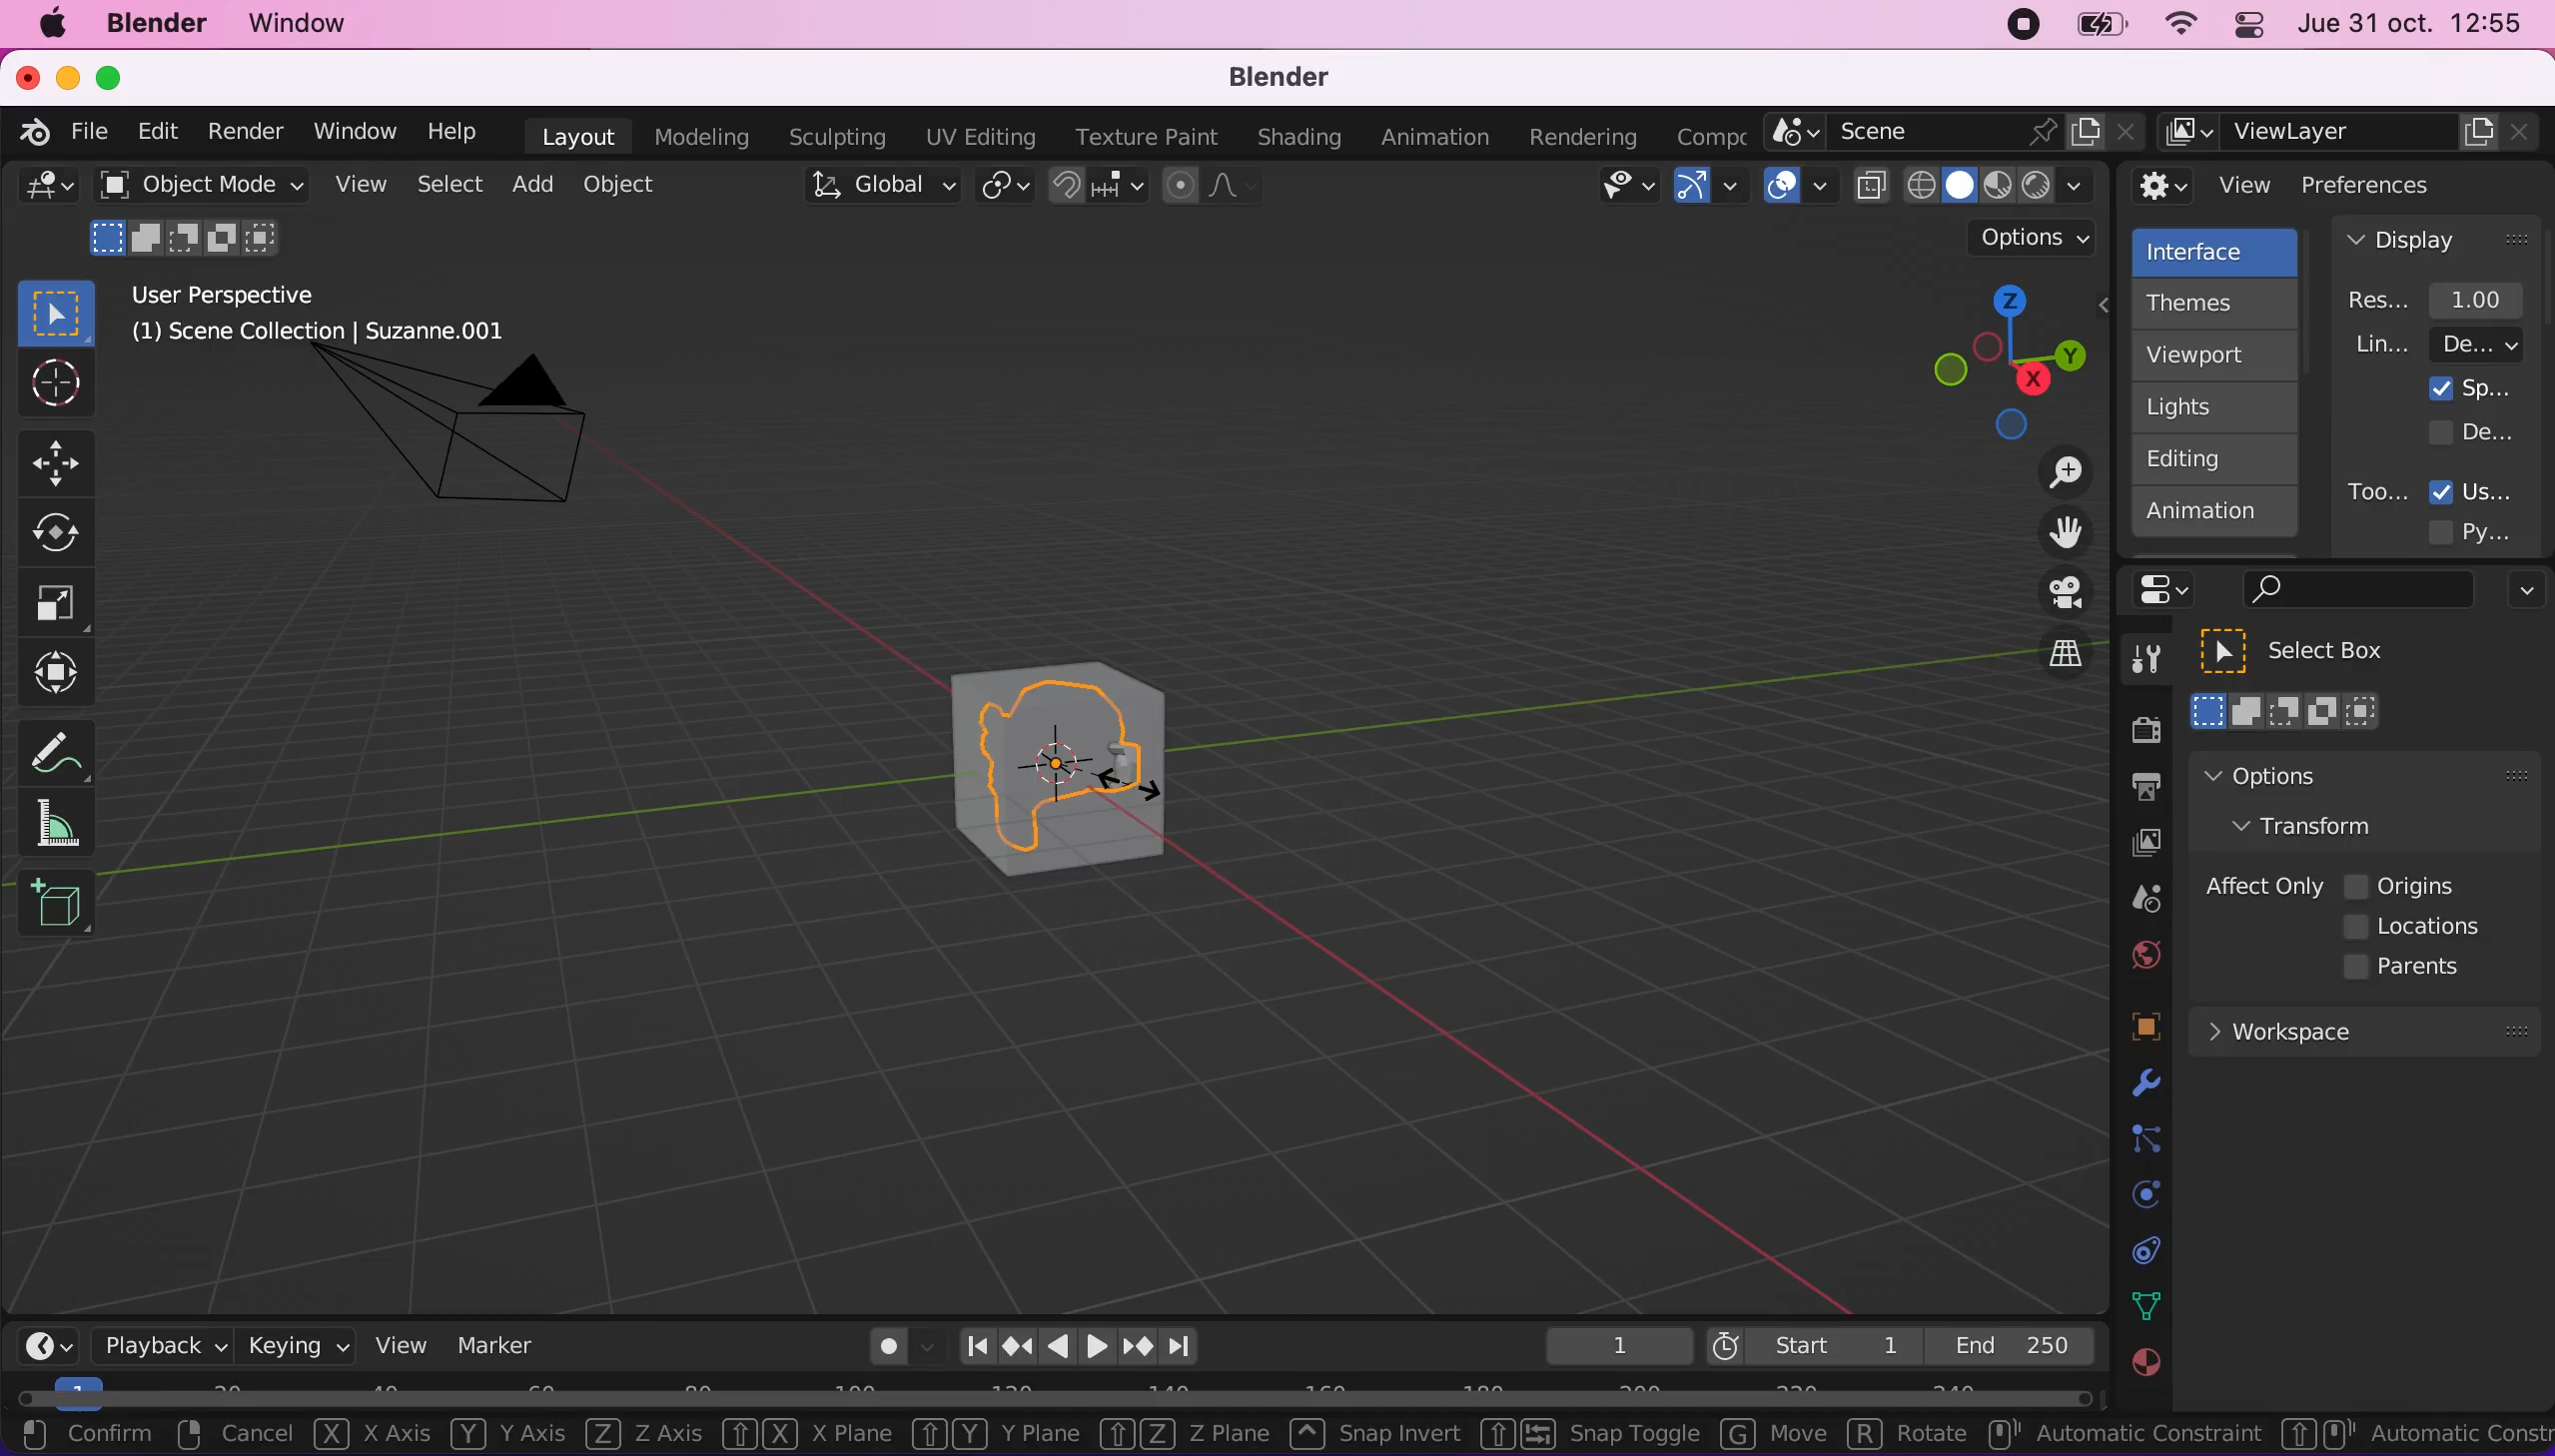 The height and width of the screenshot is (1456, 2555). Describe the element at coordinates (1624, 190) in the screenshot. I see `view object types` at that location.